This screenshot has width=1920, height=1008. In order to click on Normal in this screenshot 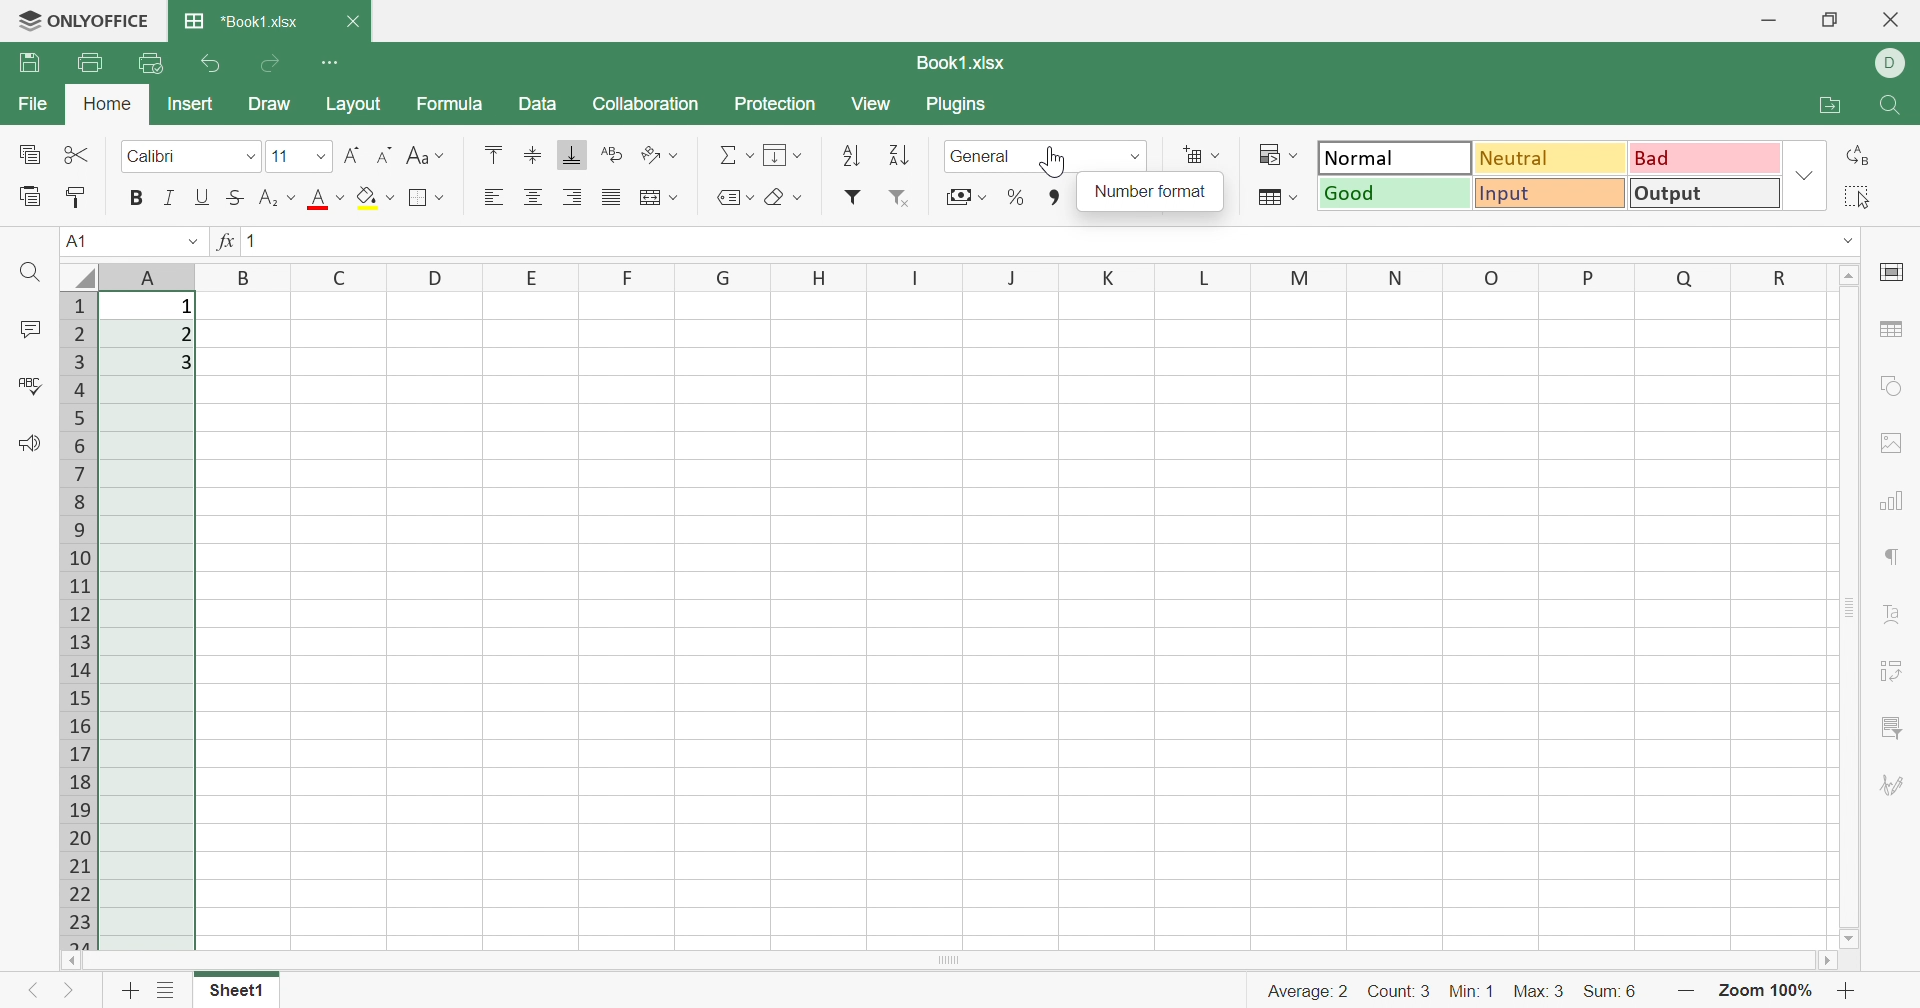, I will do `click(1396, 156)`.